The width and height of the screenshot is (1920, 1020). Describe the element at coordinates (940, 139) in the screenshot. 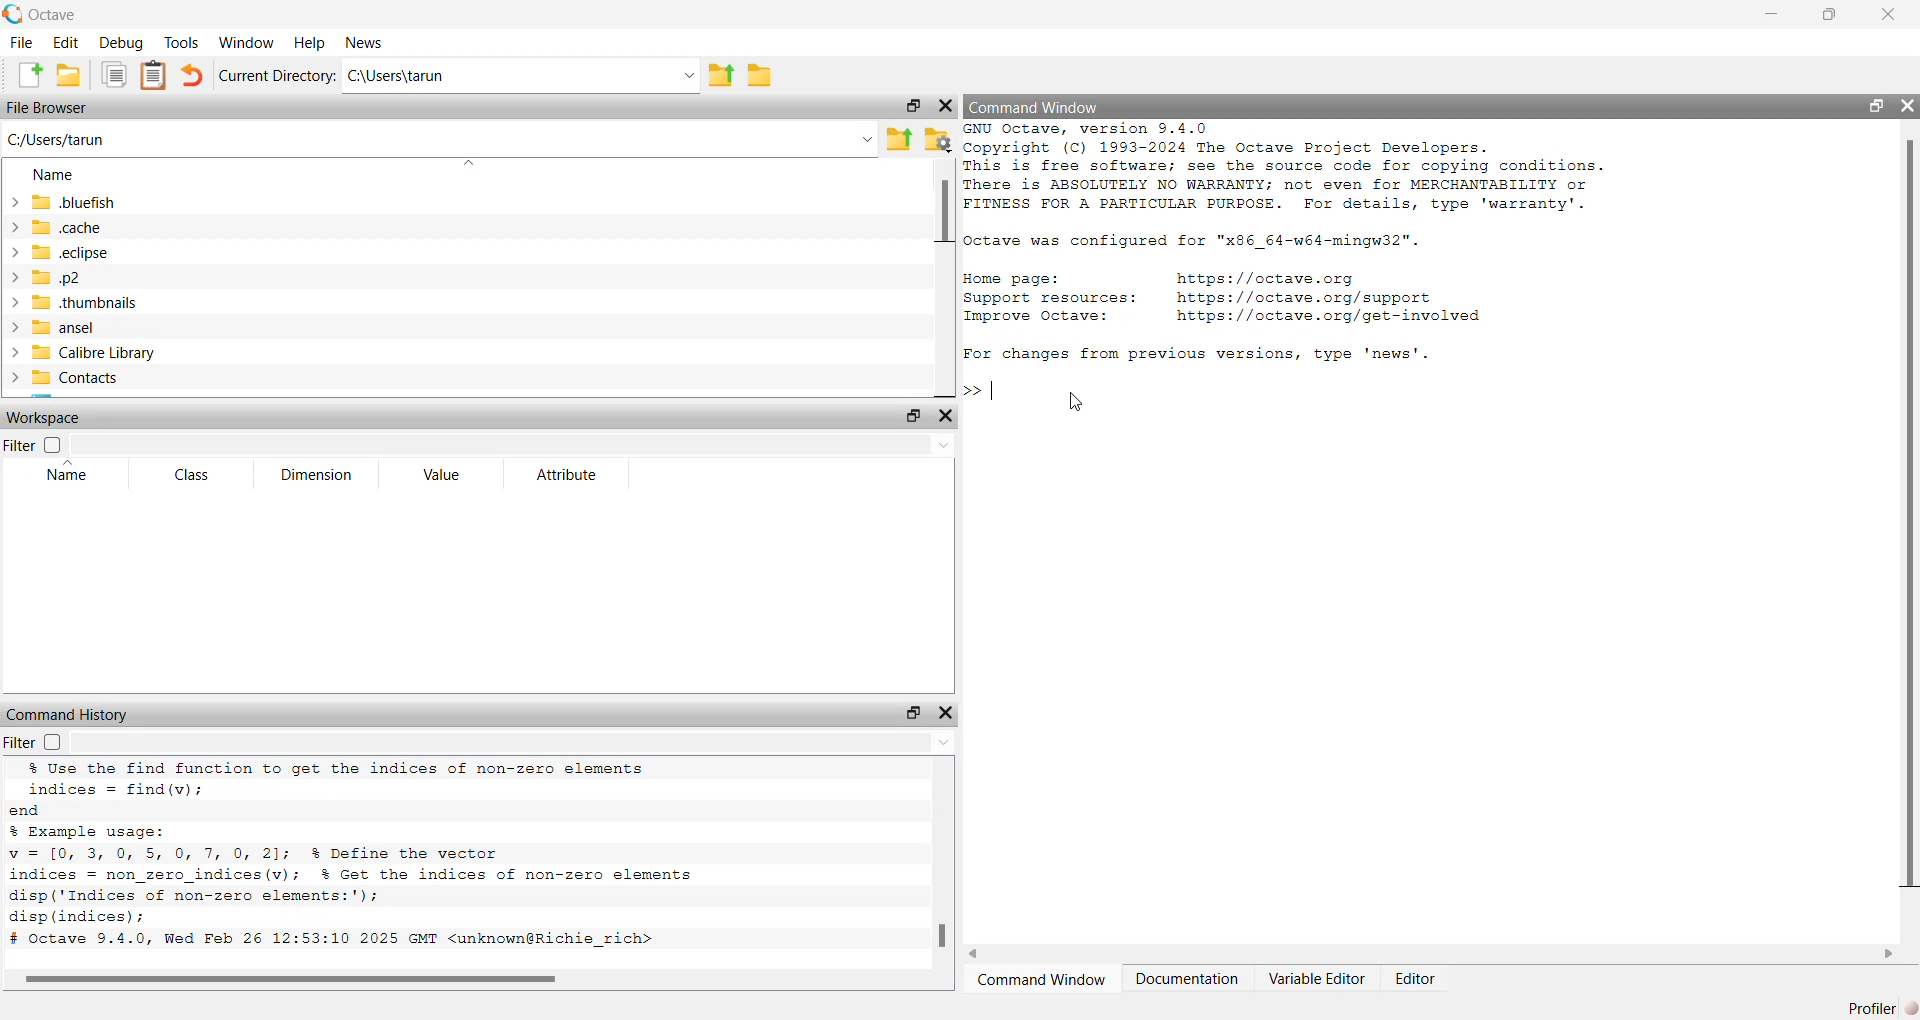

I see `folder settings` at that location.